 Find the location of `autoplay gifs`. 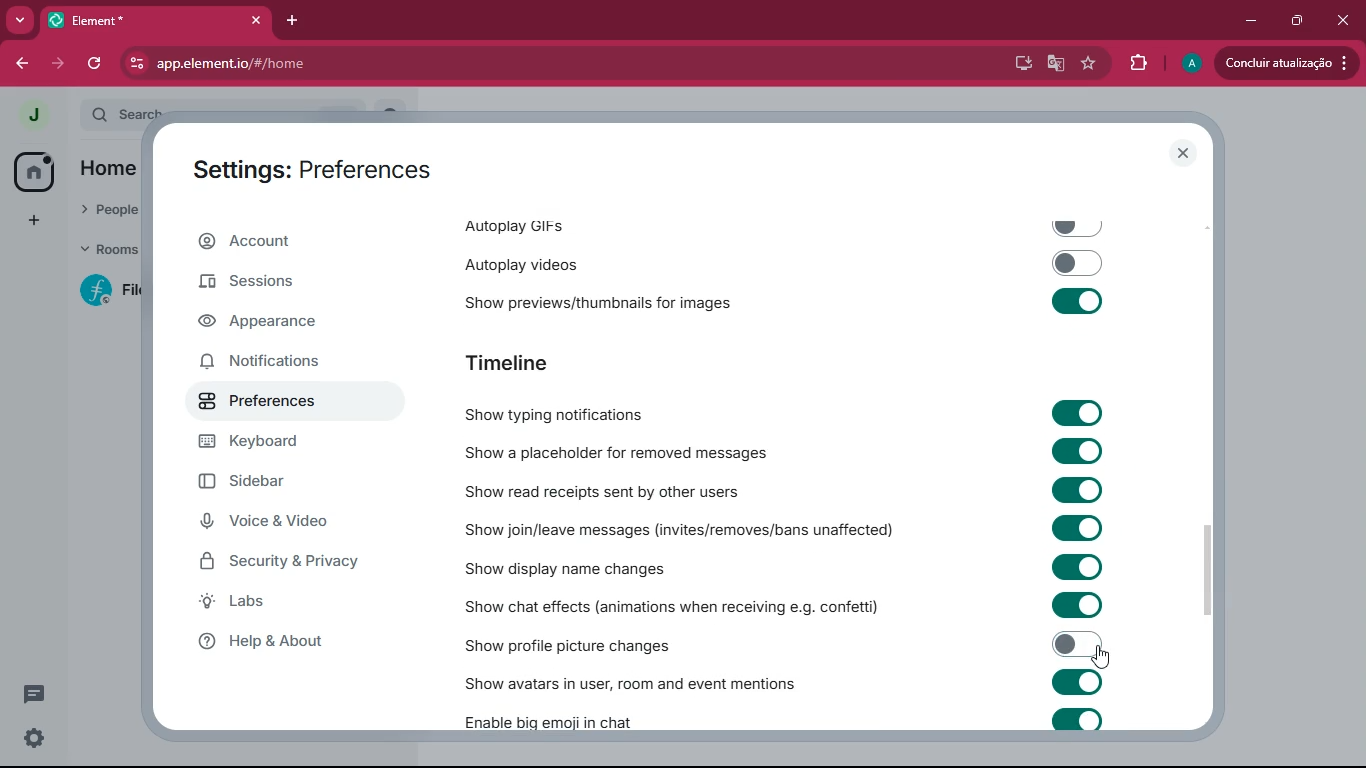

autoplay gifs is located at coordinates (797, 223).